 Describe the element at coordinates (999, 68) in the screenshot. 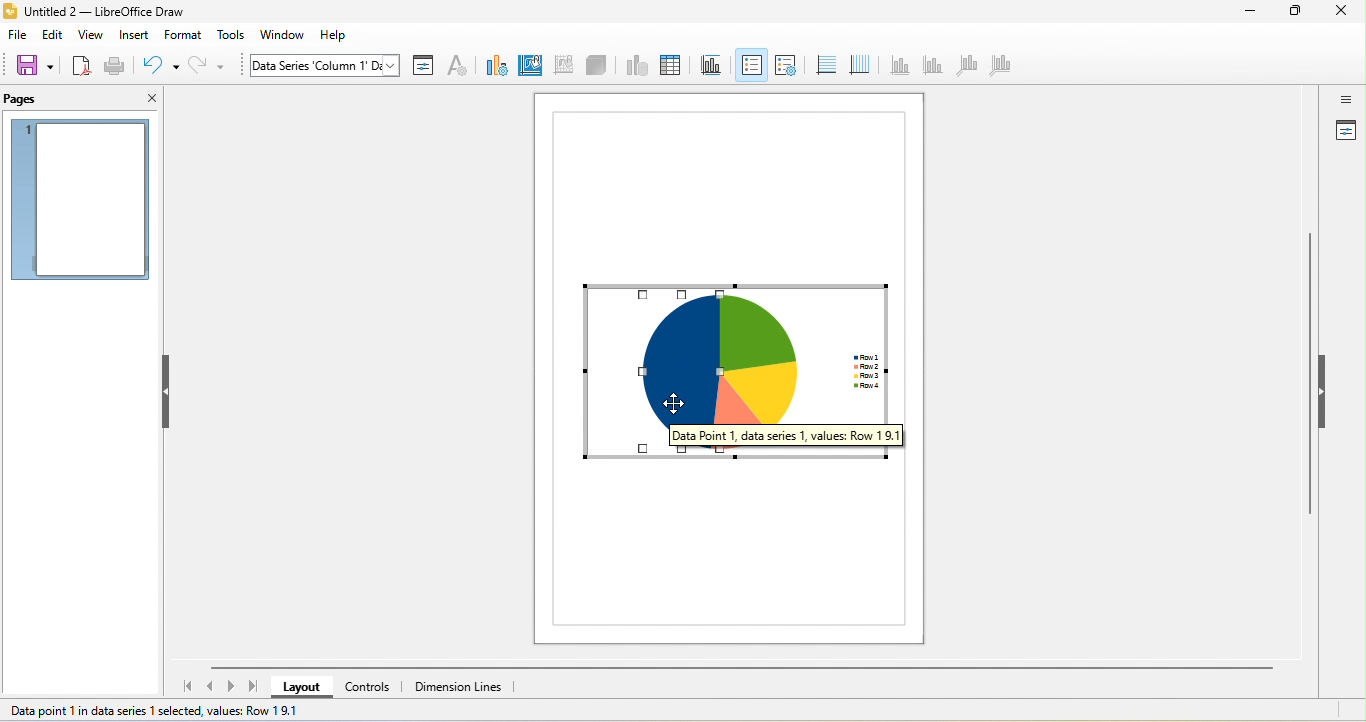

I see `all axes` at that location.